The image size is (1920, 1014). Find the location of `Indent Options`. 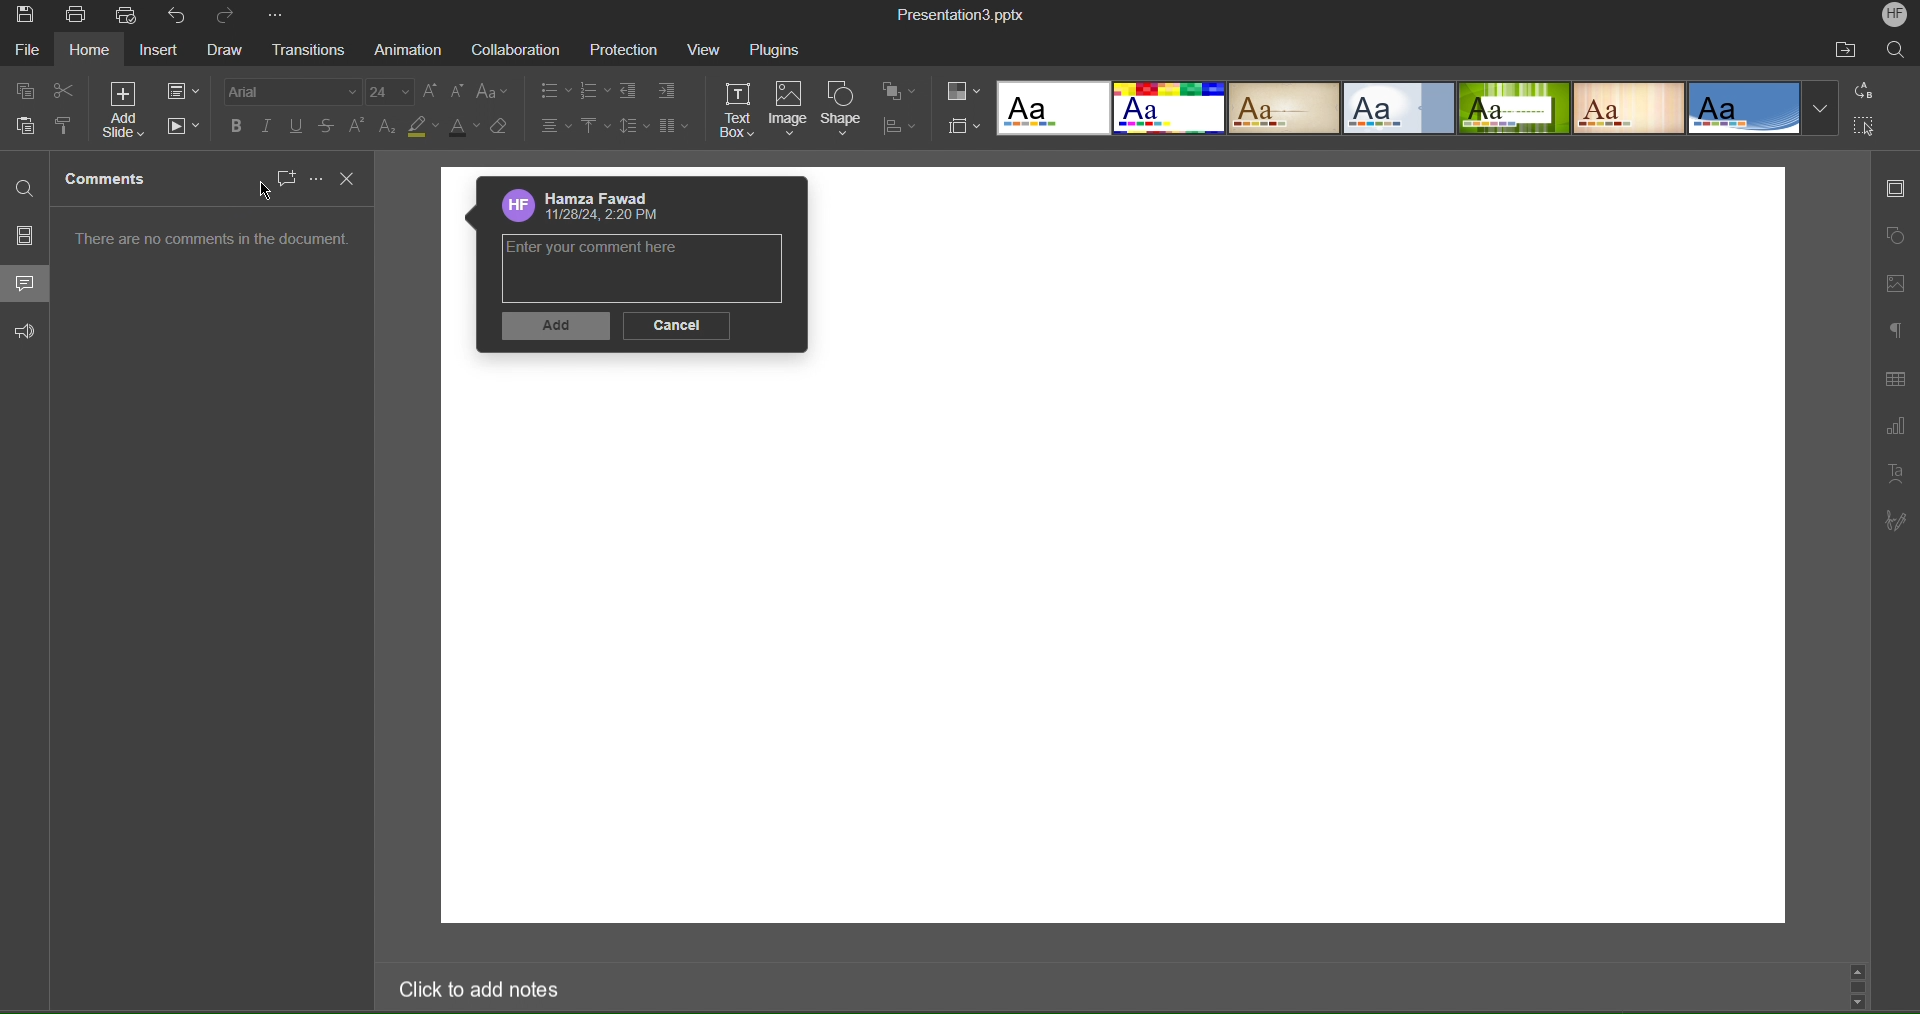

Indent Options is located at coordinates (634, 91).